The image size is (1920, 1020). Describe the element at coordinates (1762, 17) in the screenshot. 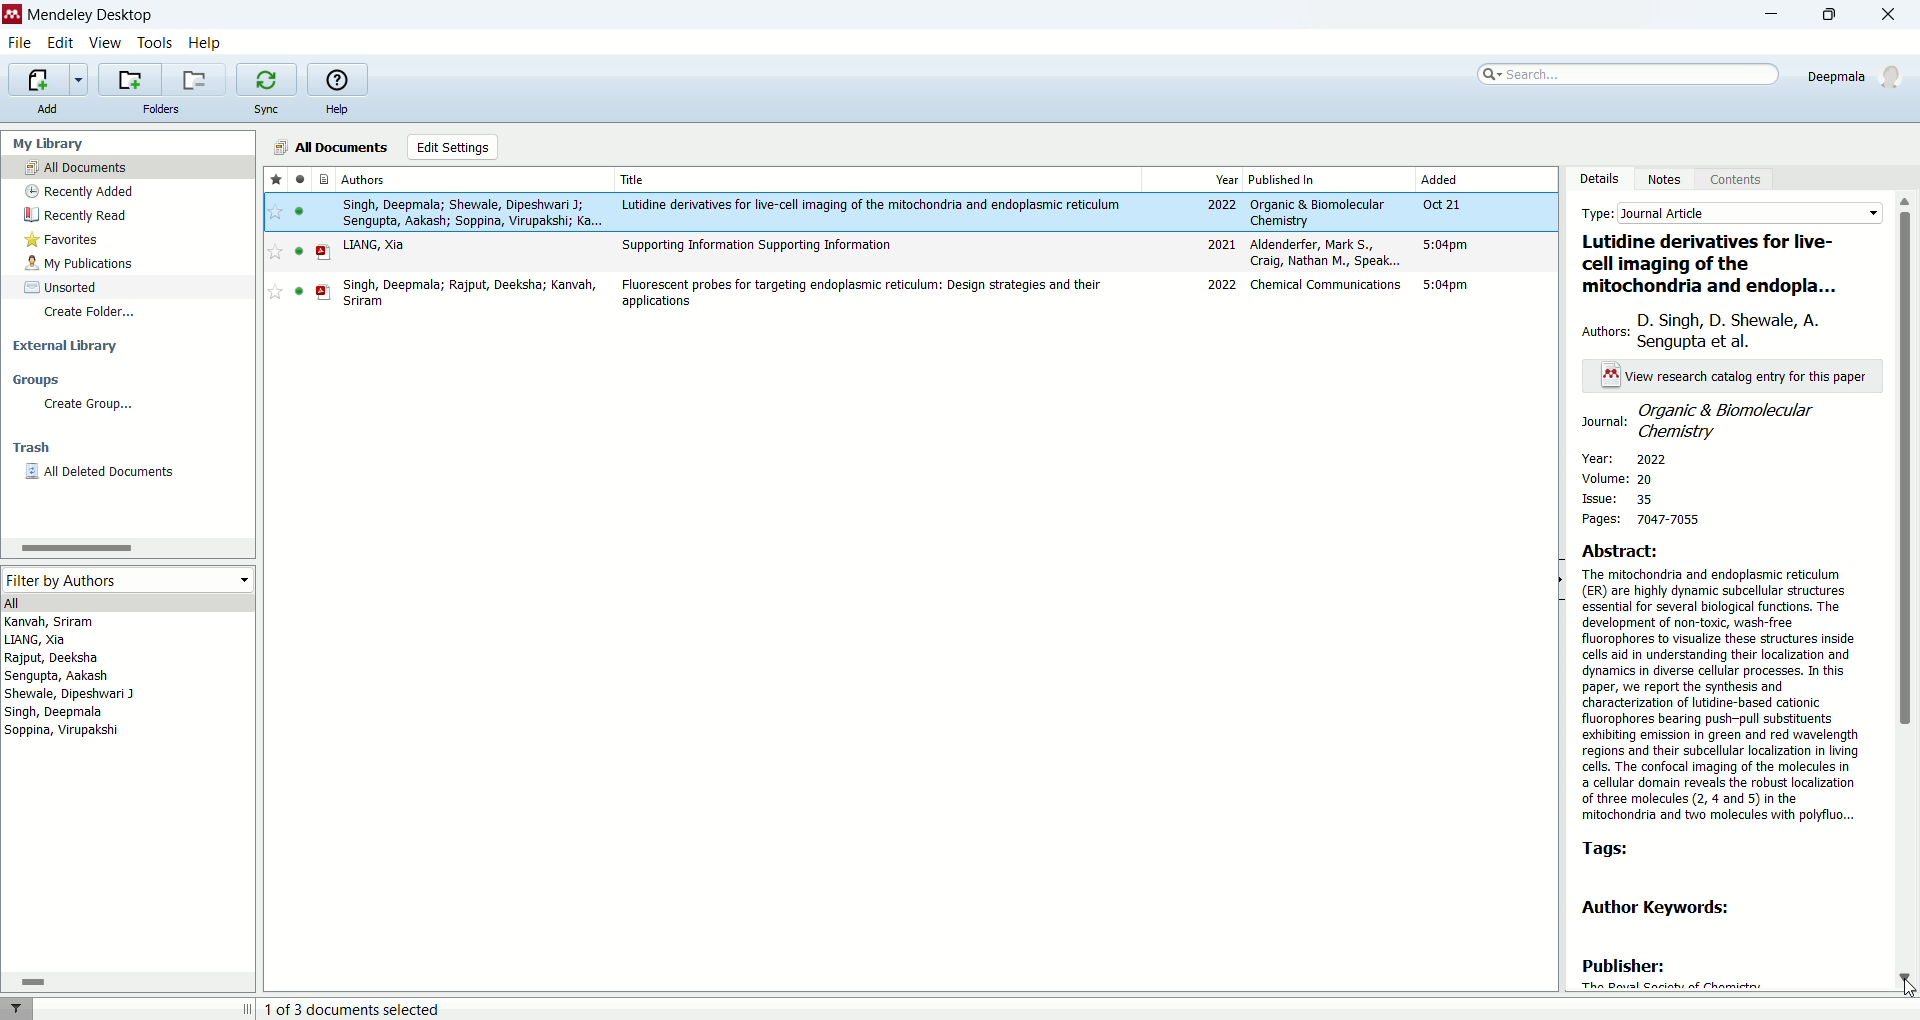

I see `minimize` at that location.